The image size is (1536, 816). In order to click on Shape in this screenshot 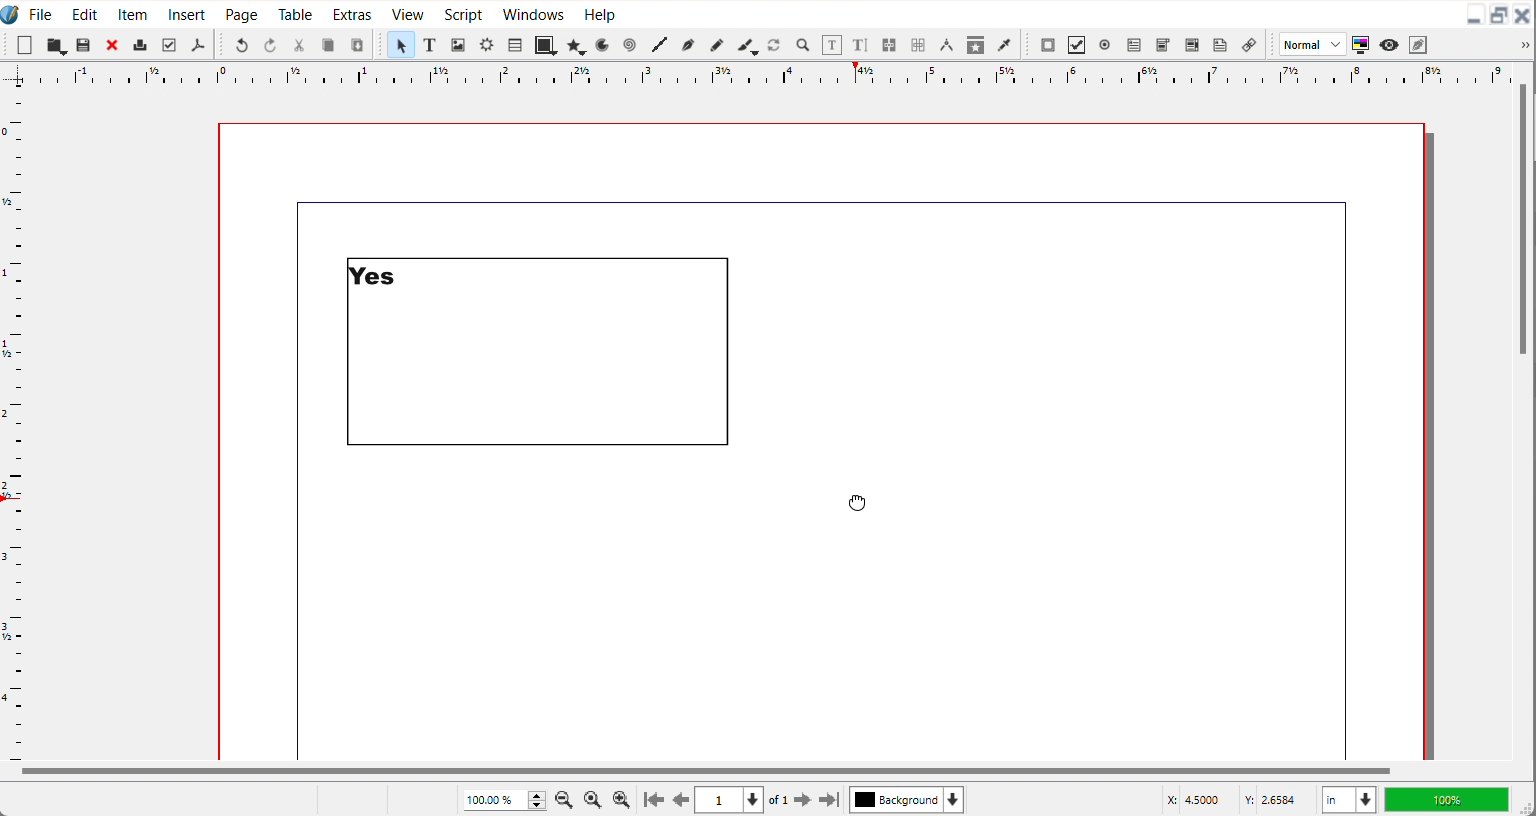, I will do `click(546, 44)`.